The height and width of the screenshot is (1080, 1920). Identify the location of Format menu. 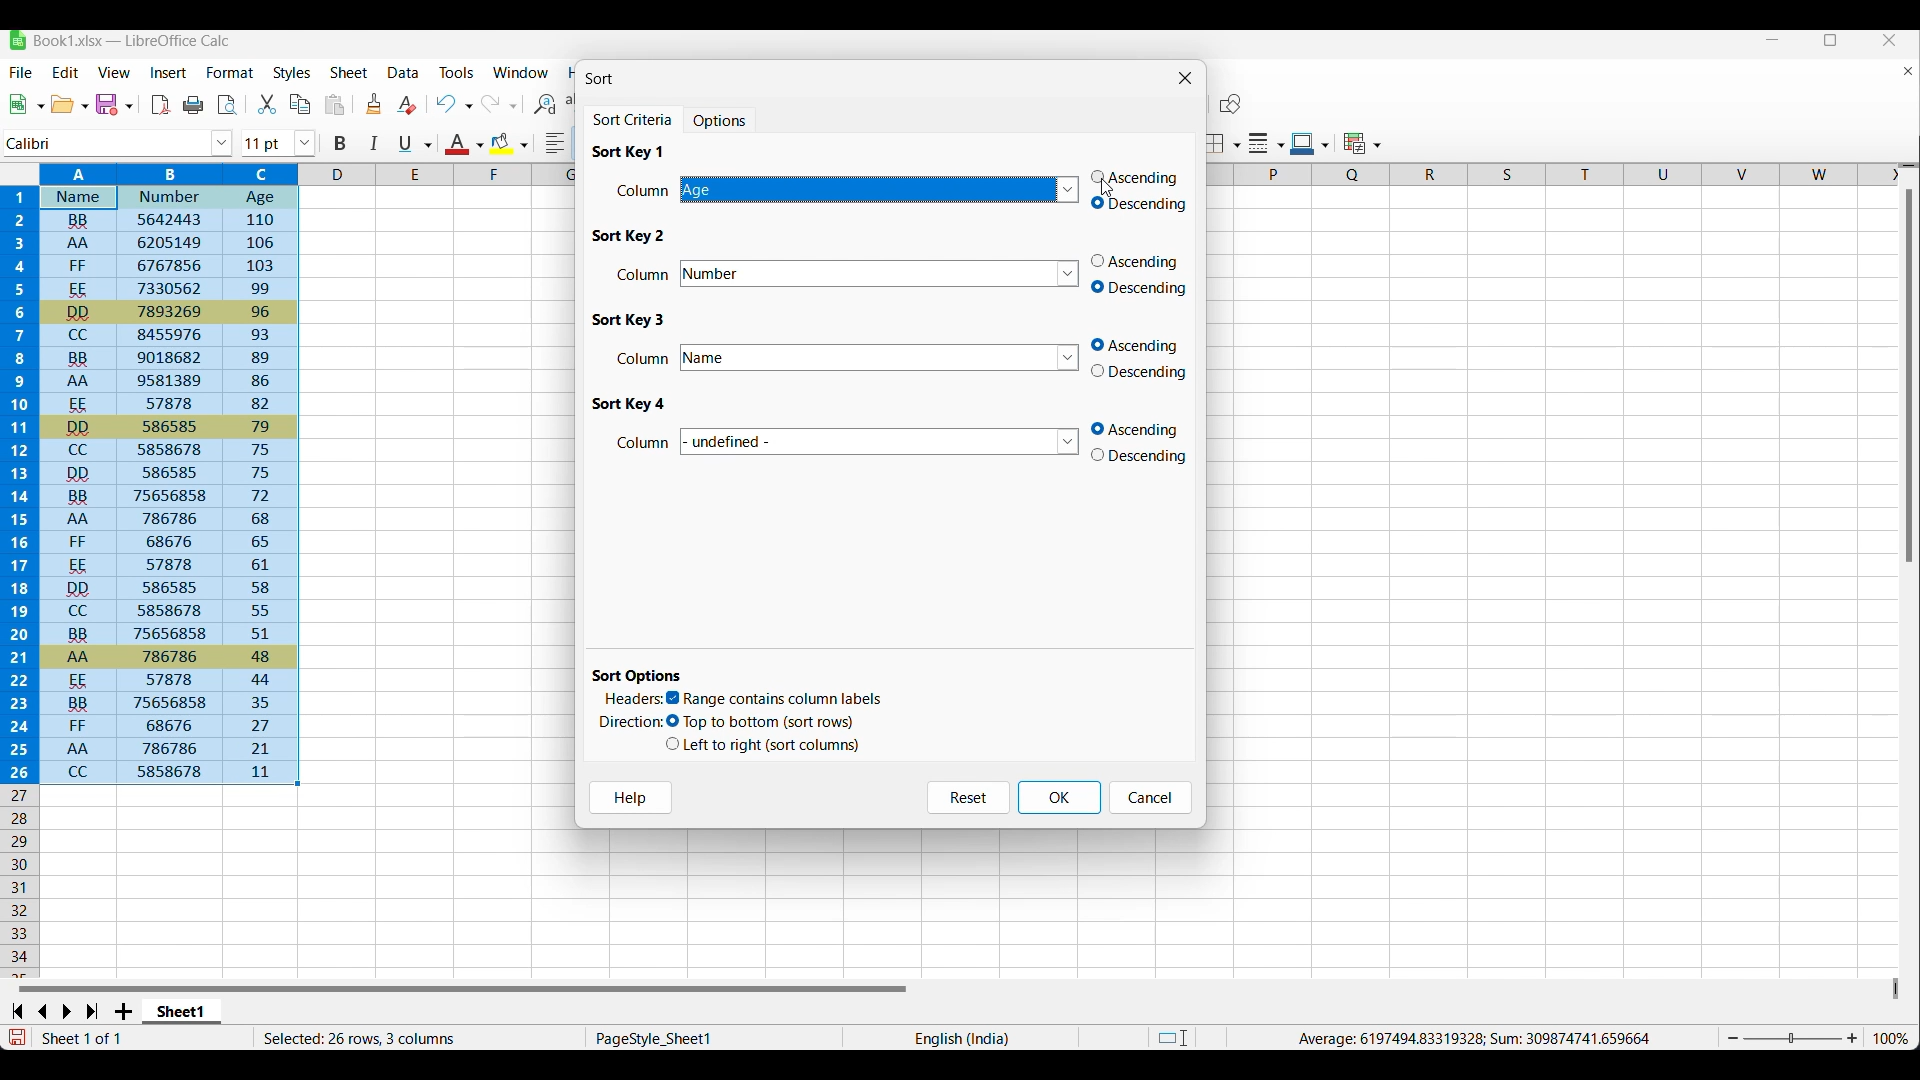
(230, 72).